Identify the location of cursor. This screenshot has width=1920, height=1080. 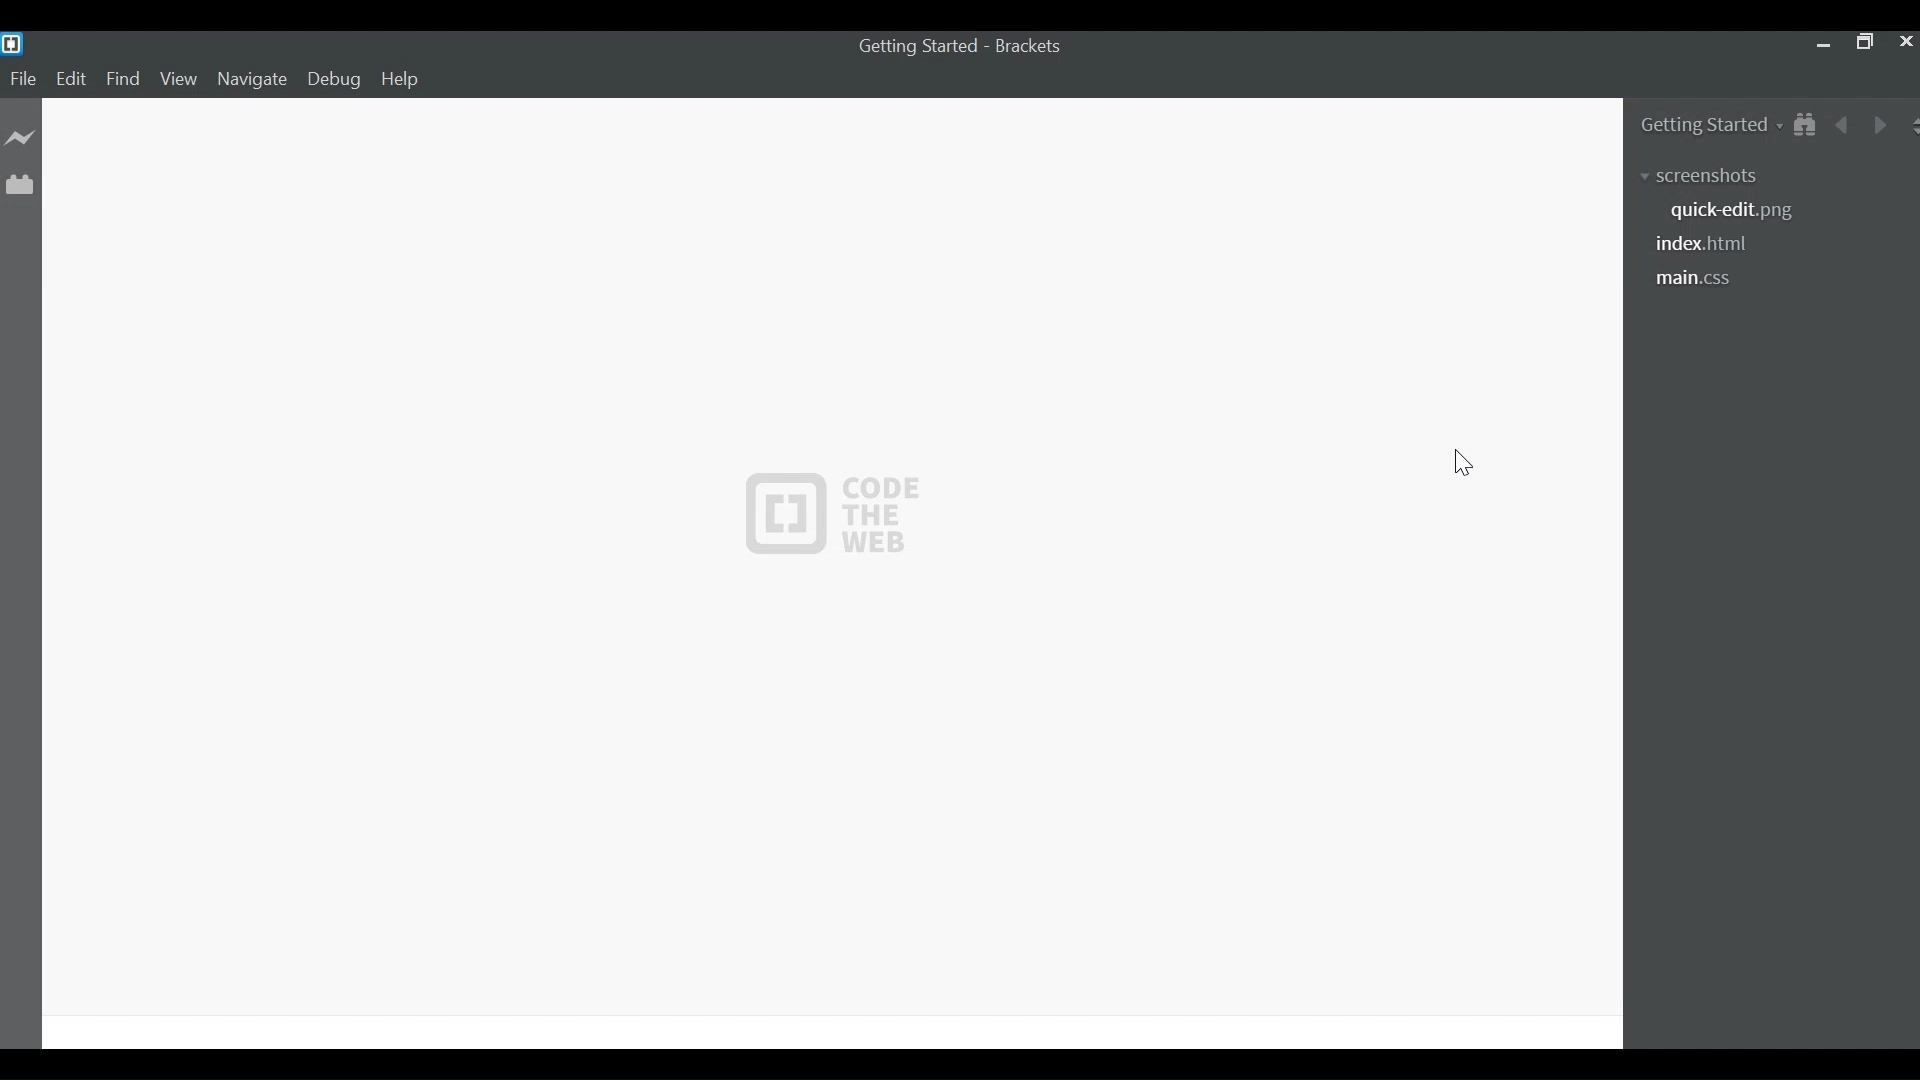
(1463, 465).